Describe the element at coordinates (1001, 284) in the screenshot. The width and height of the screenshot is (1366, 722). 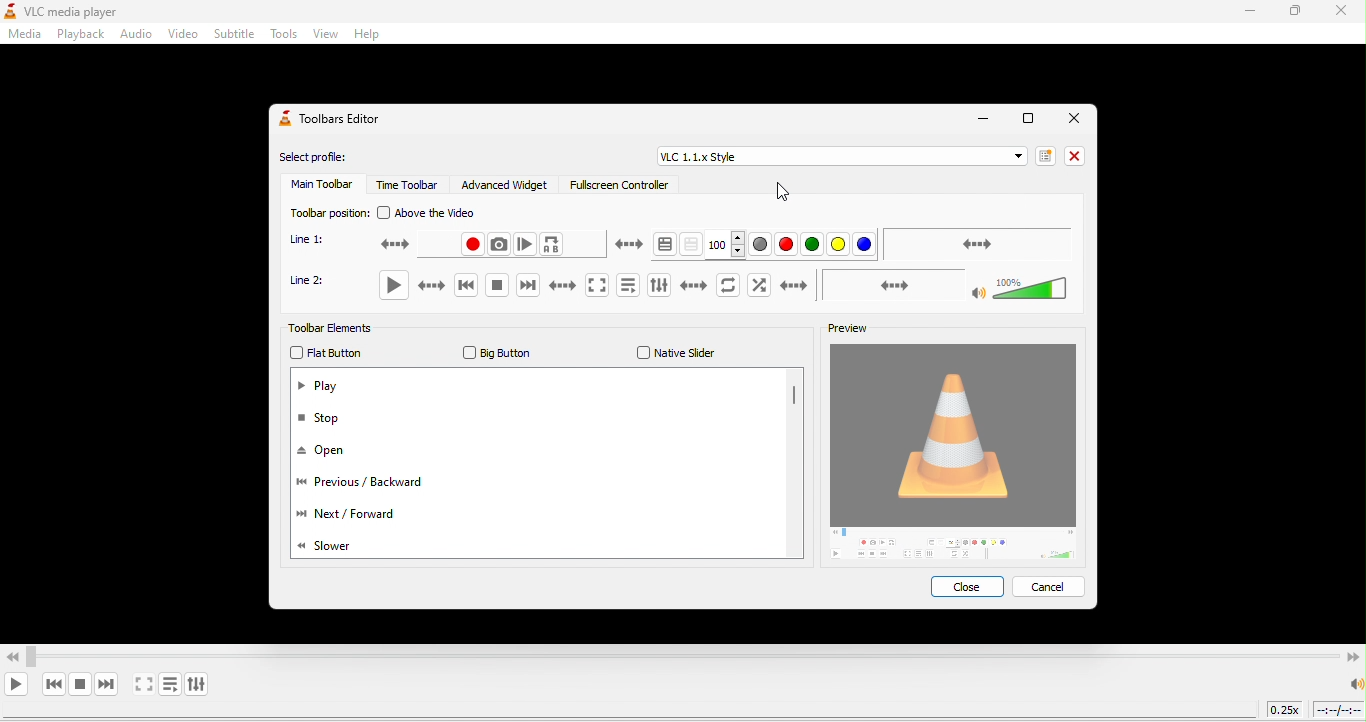
I see `volume` at that location.